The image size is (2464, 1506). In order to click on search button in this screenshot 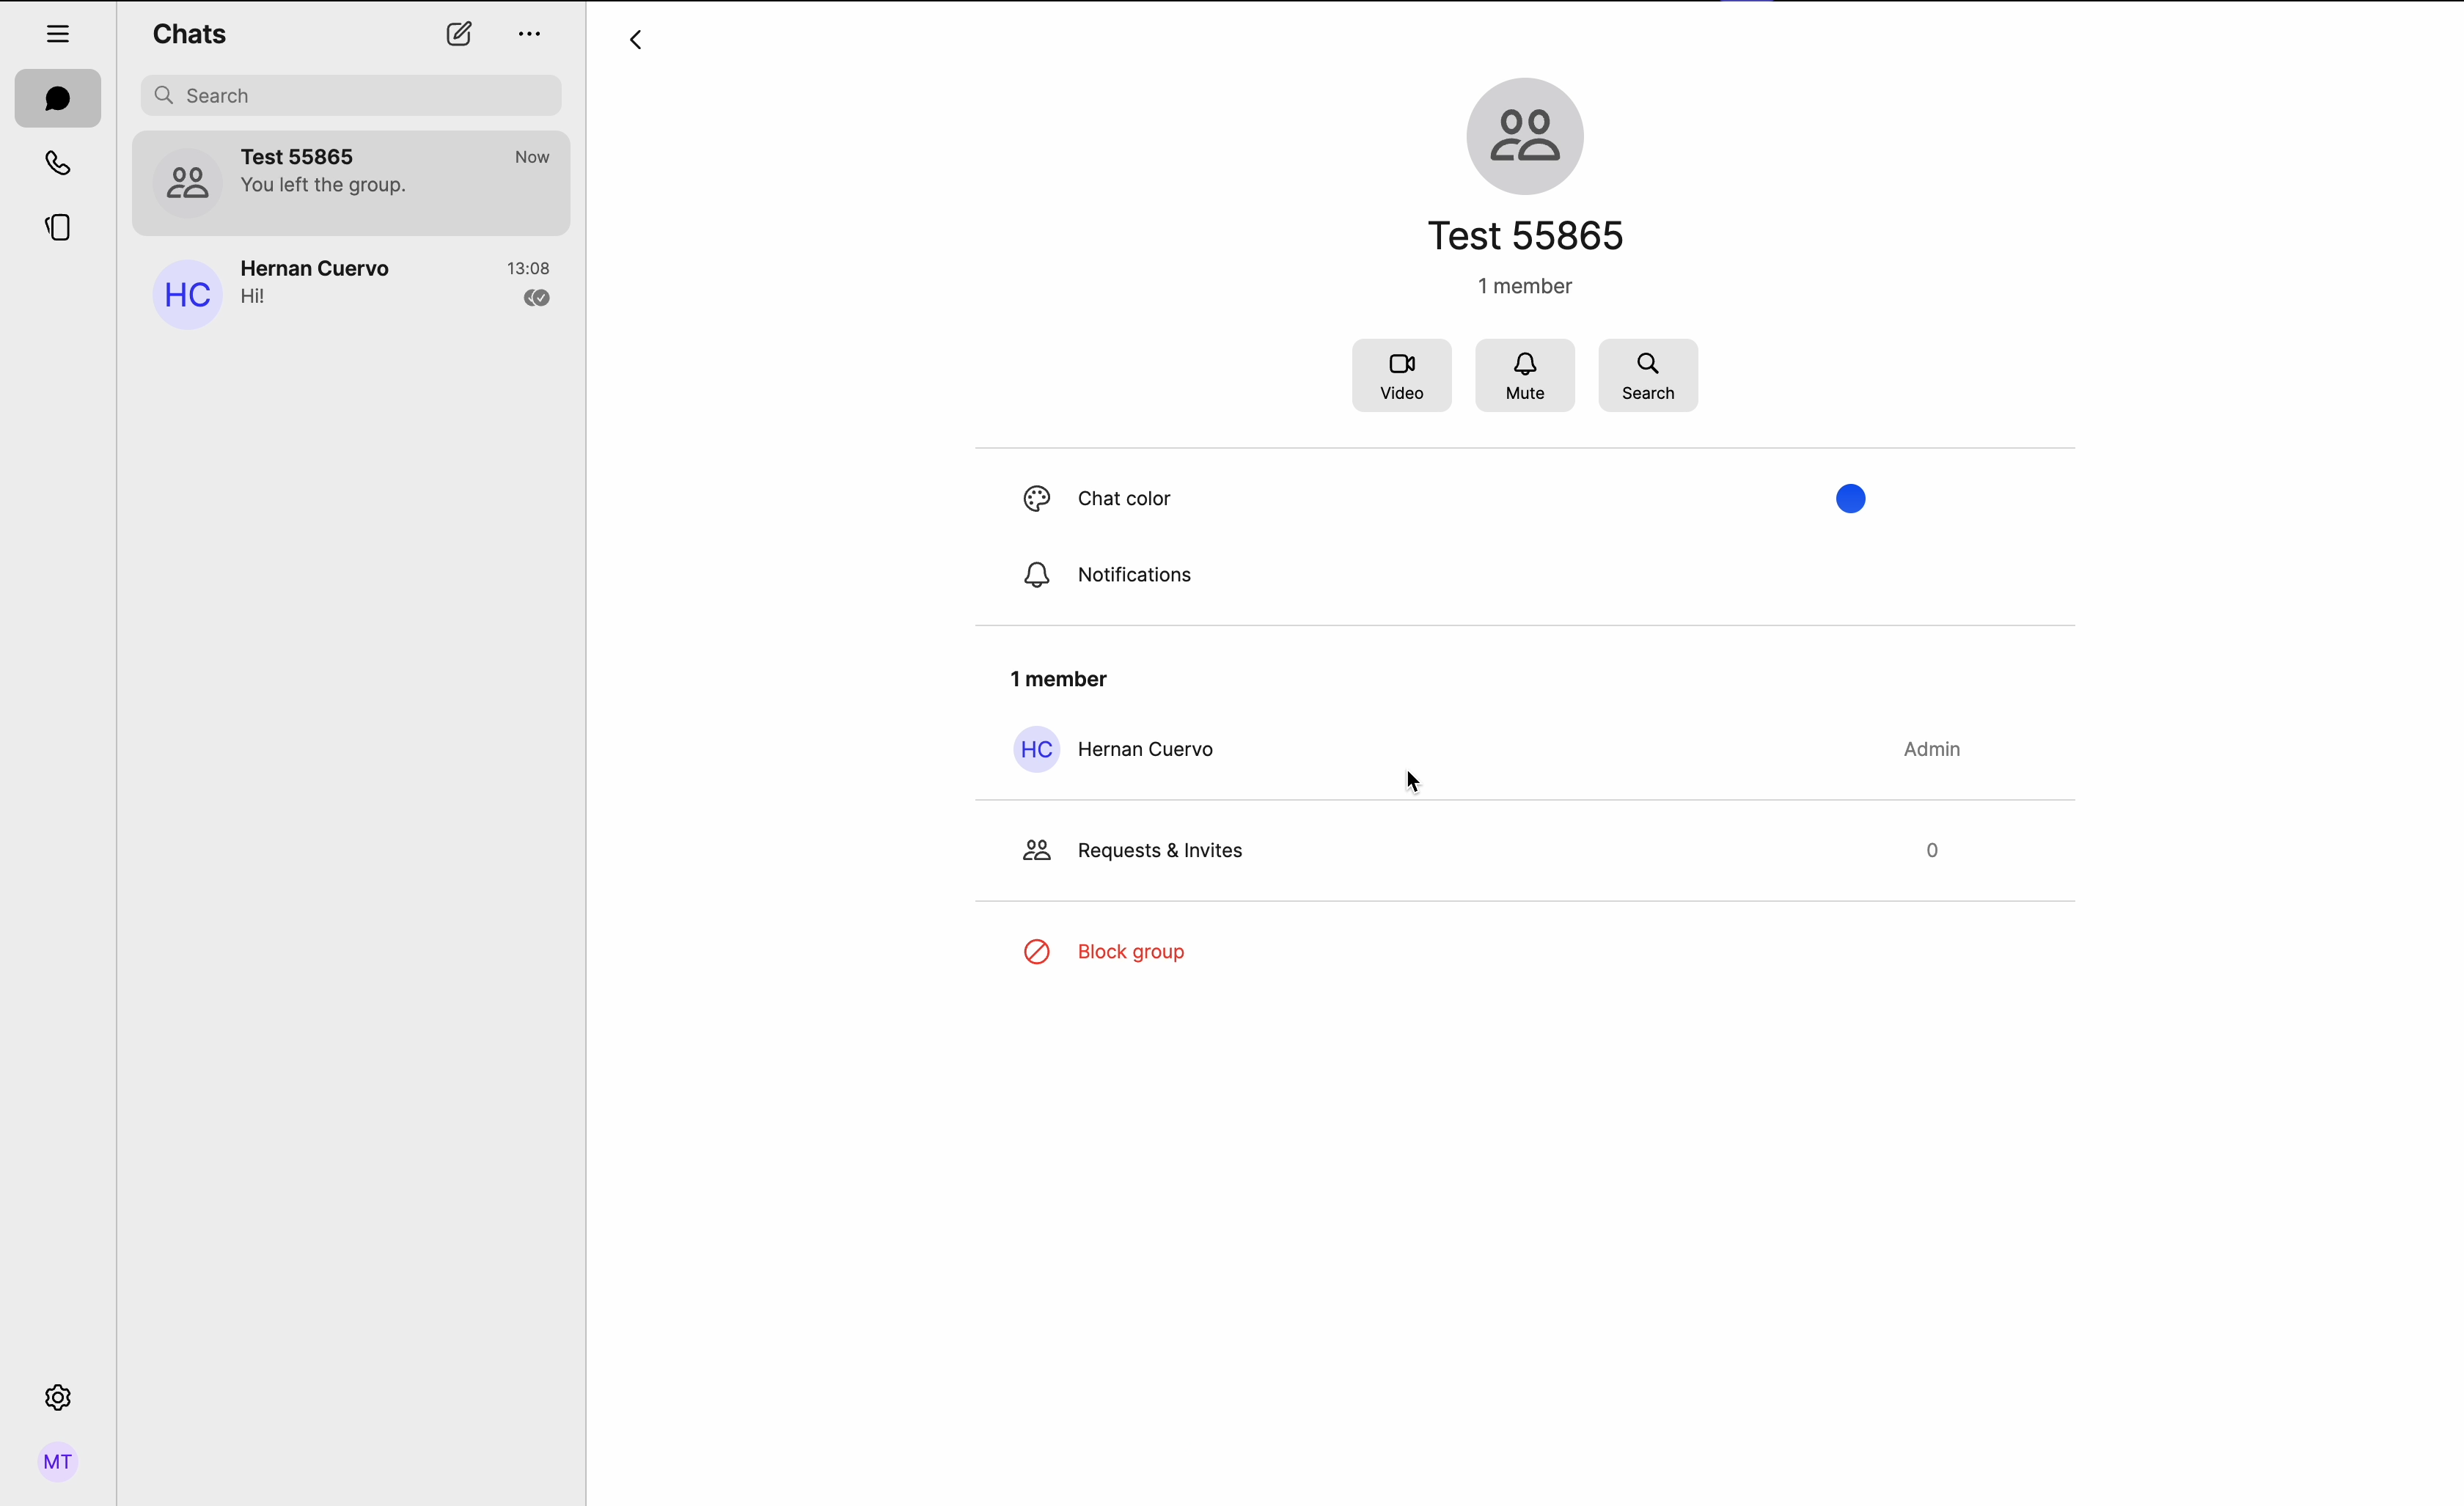, I will do `click(1648, 374)`.